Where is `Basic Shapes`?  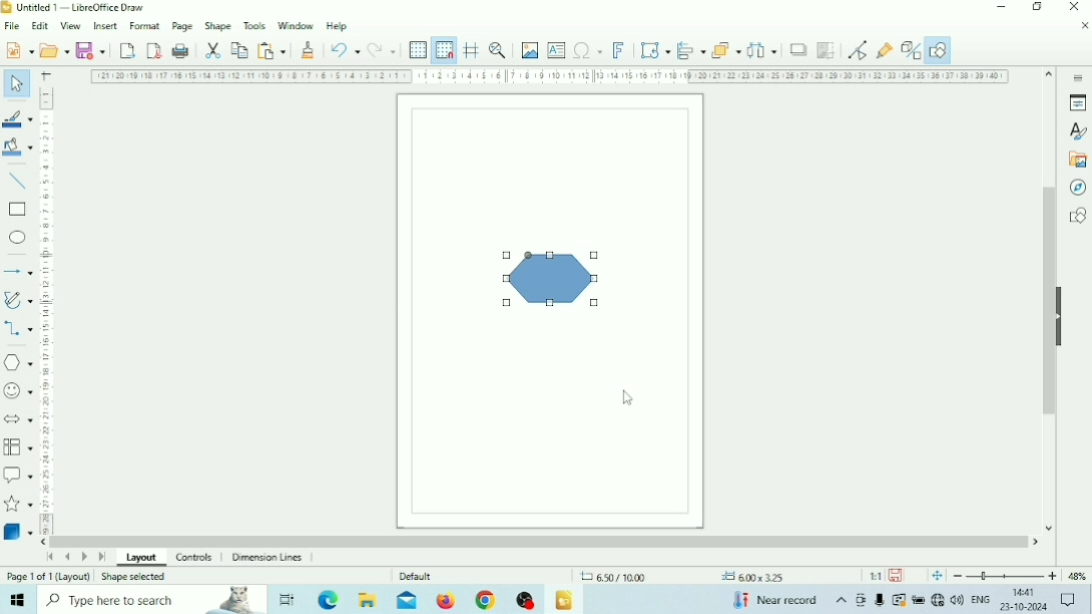
Basic Shapes is located at coordinates (18, 363).